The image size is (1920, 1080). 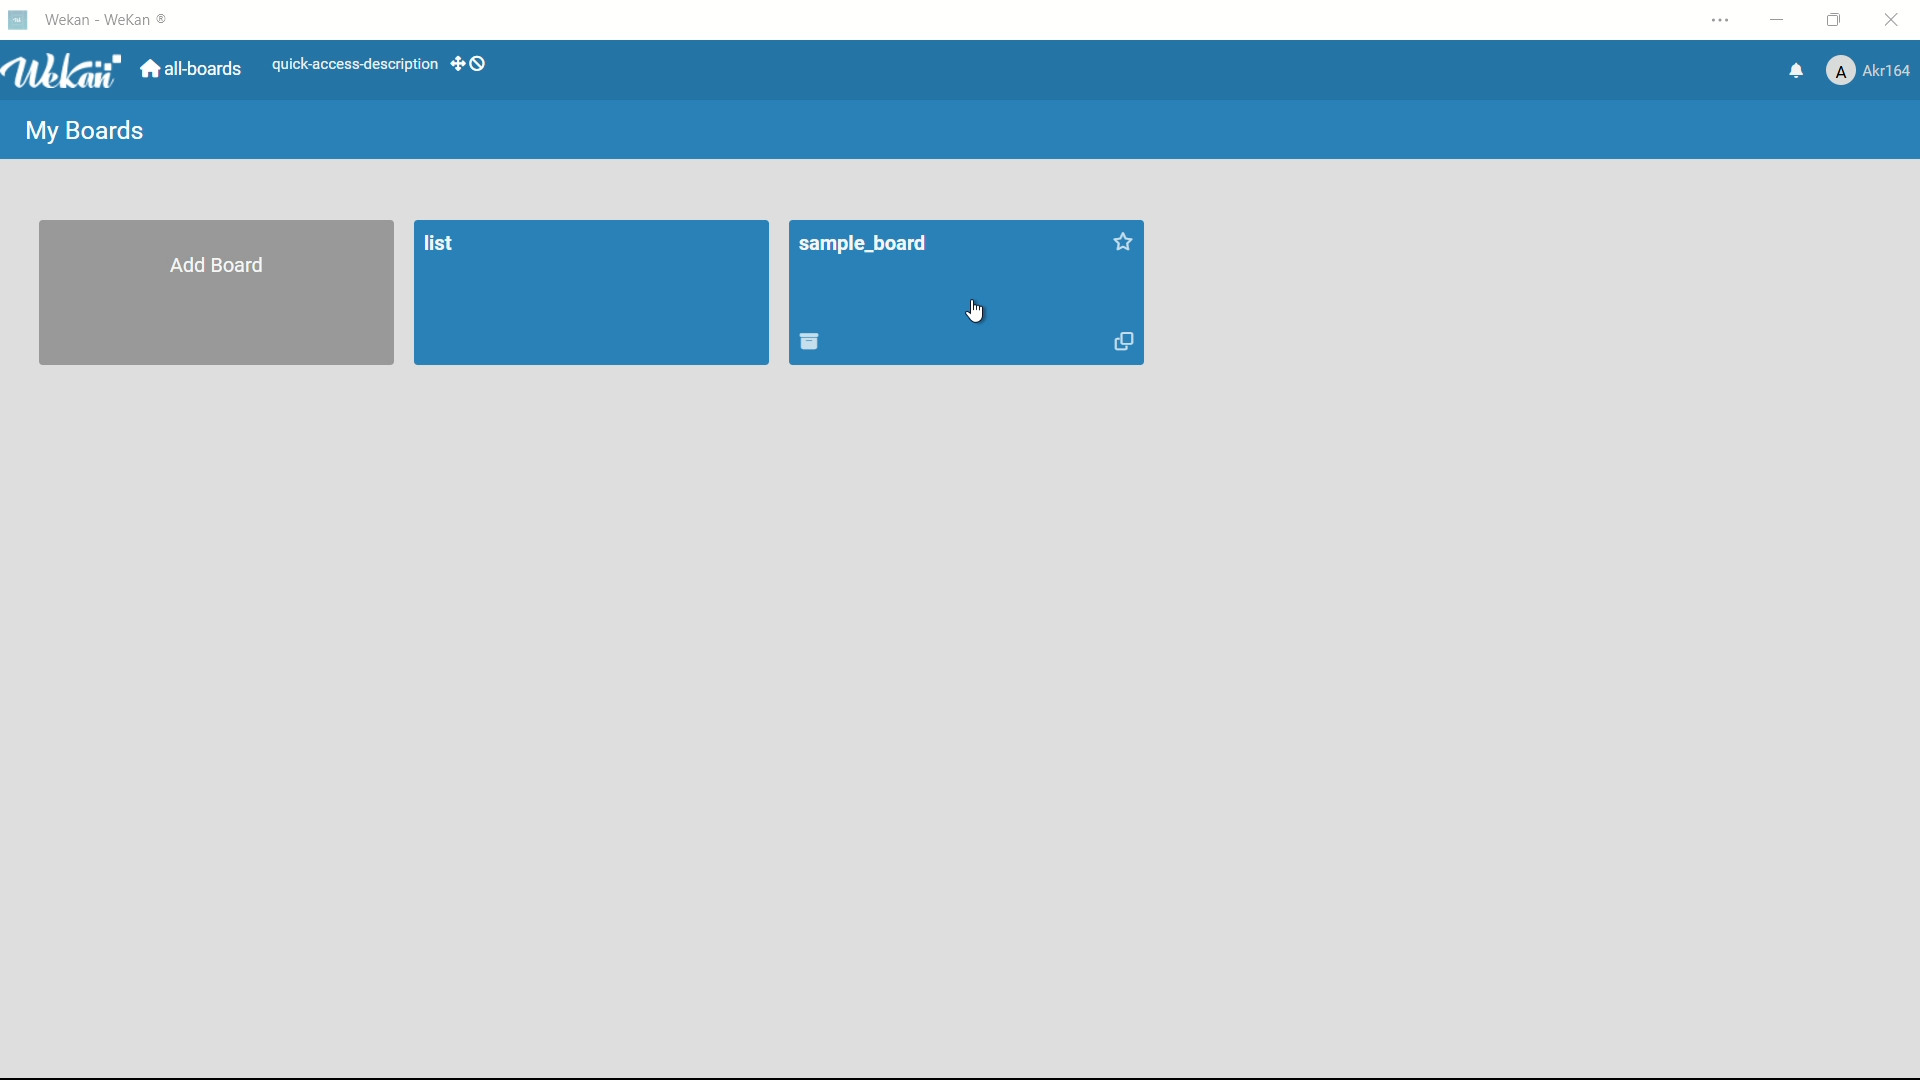 What do you see at coordinates (1834, 19) in the screenshot?
I see `maximize` at bounding box center [1834, 19].